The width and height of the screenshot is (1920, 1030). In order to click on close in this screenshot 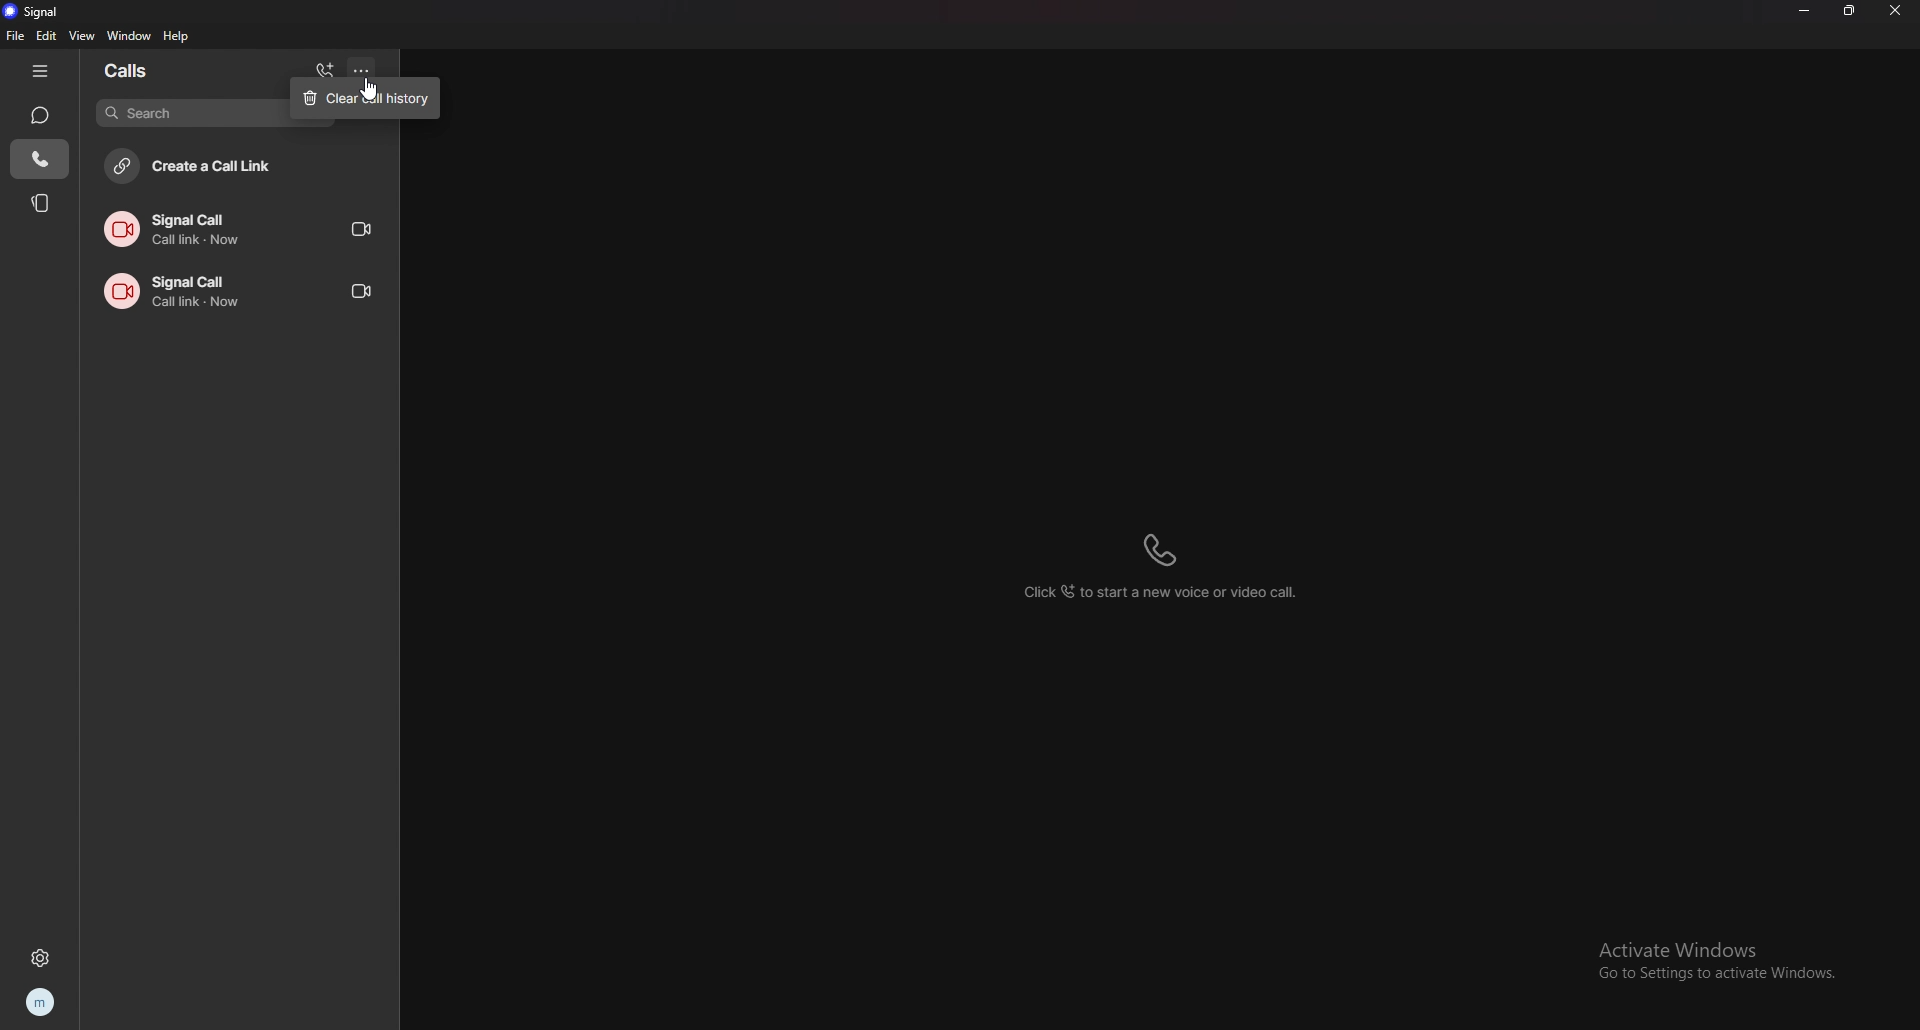, I will do `click(1897, 11)`.